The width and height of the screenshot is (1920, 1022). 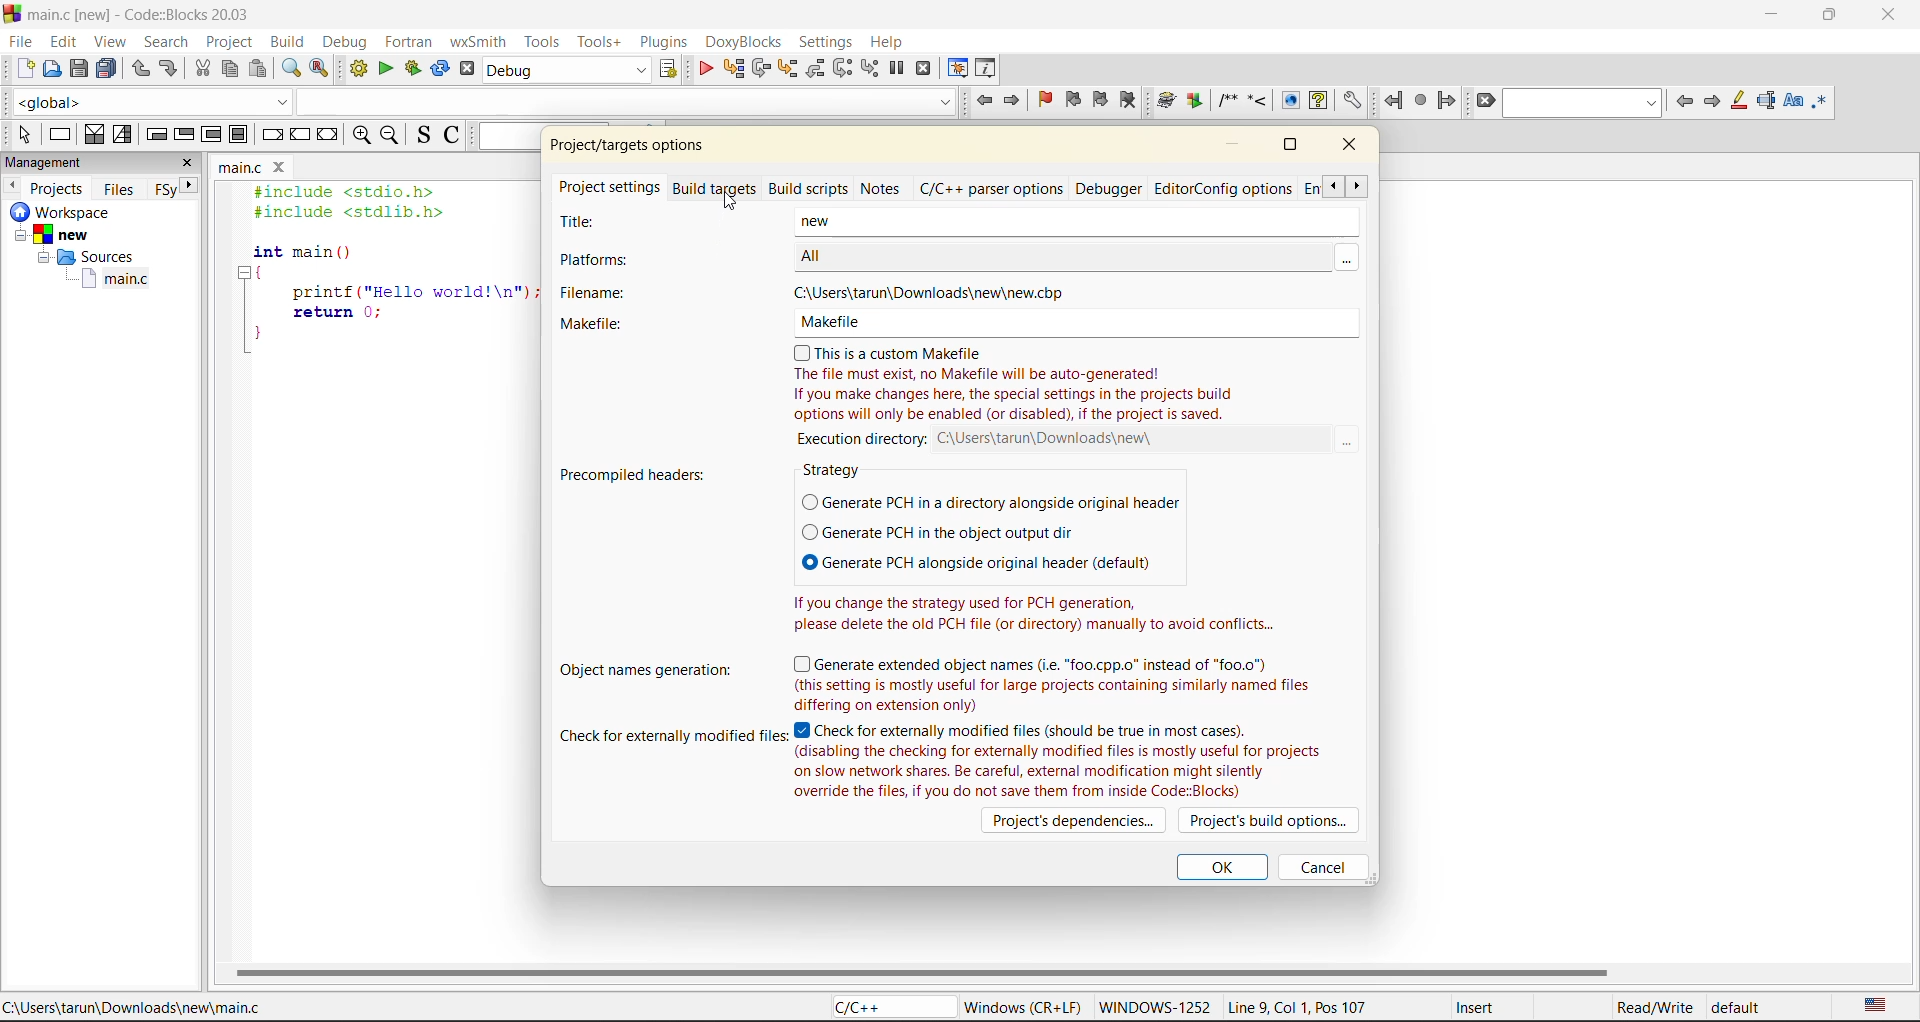 I want to click on build target, so click(x=564, y=70).